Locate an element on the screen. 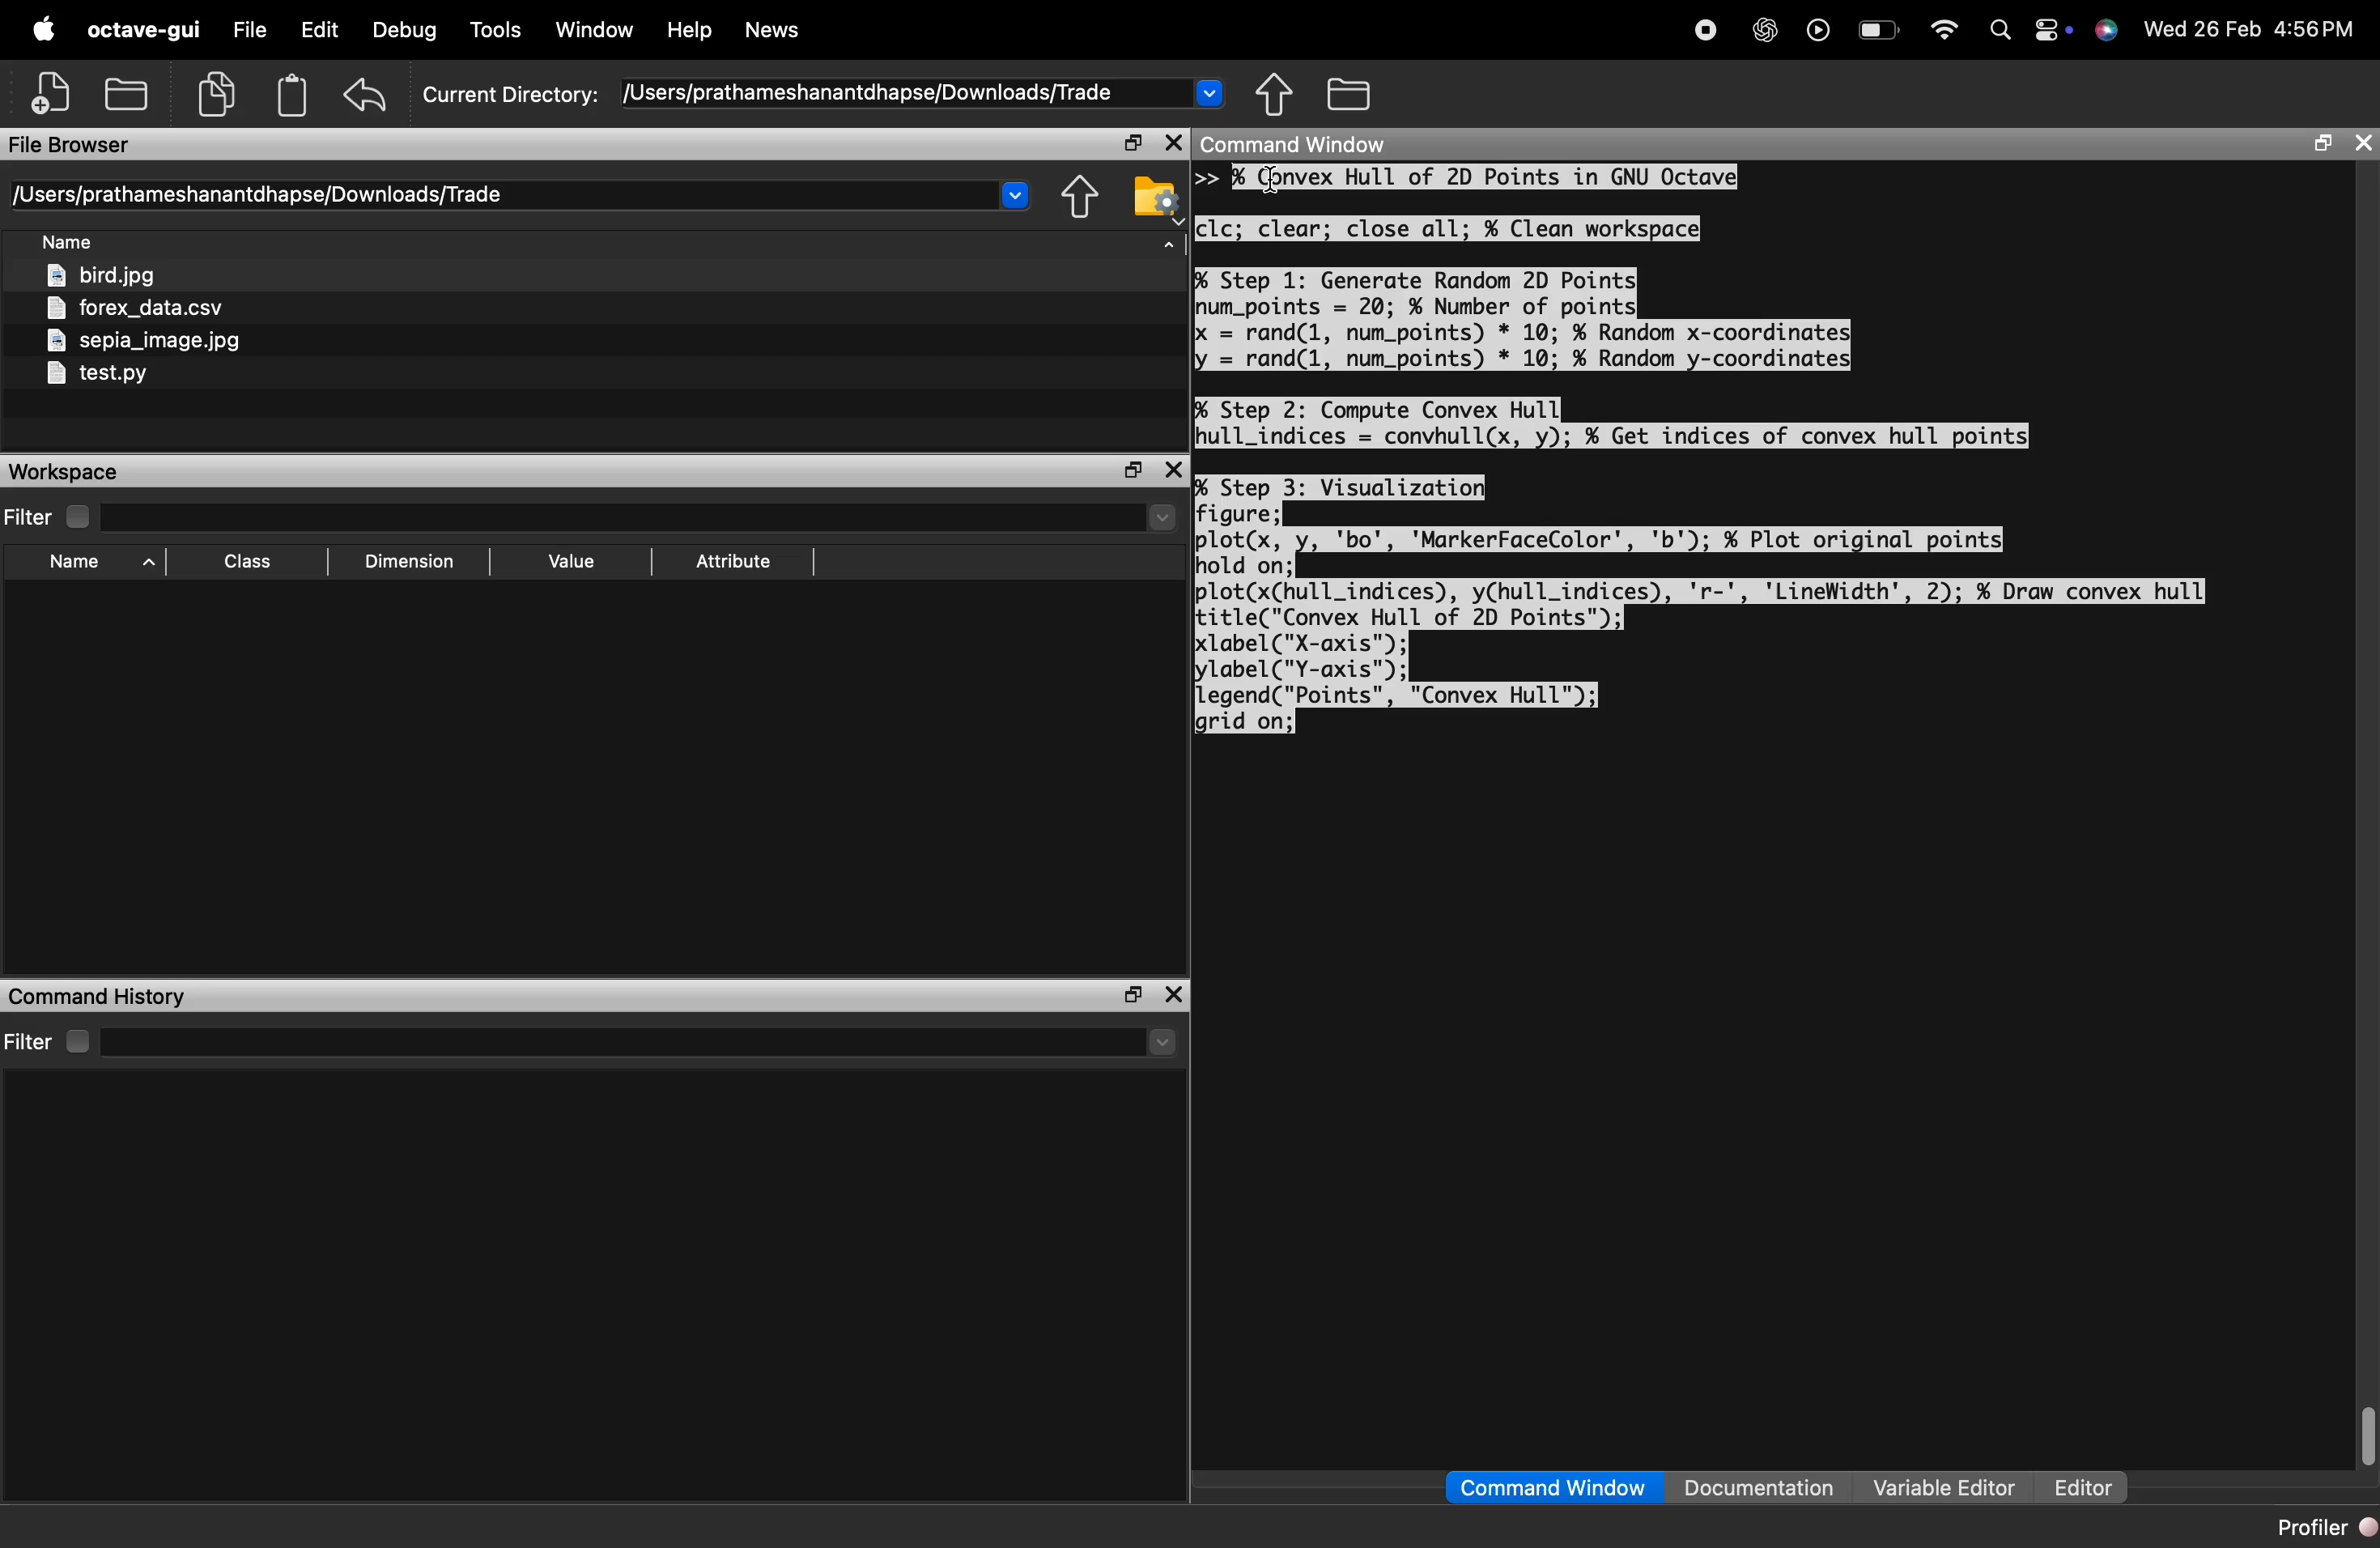 The height and width of the screenshot is (1548, 2380). >> % Convex Hull of 2D Points in GNU Octave is located at coordinates (1470, 179).